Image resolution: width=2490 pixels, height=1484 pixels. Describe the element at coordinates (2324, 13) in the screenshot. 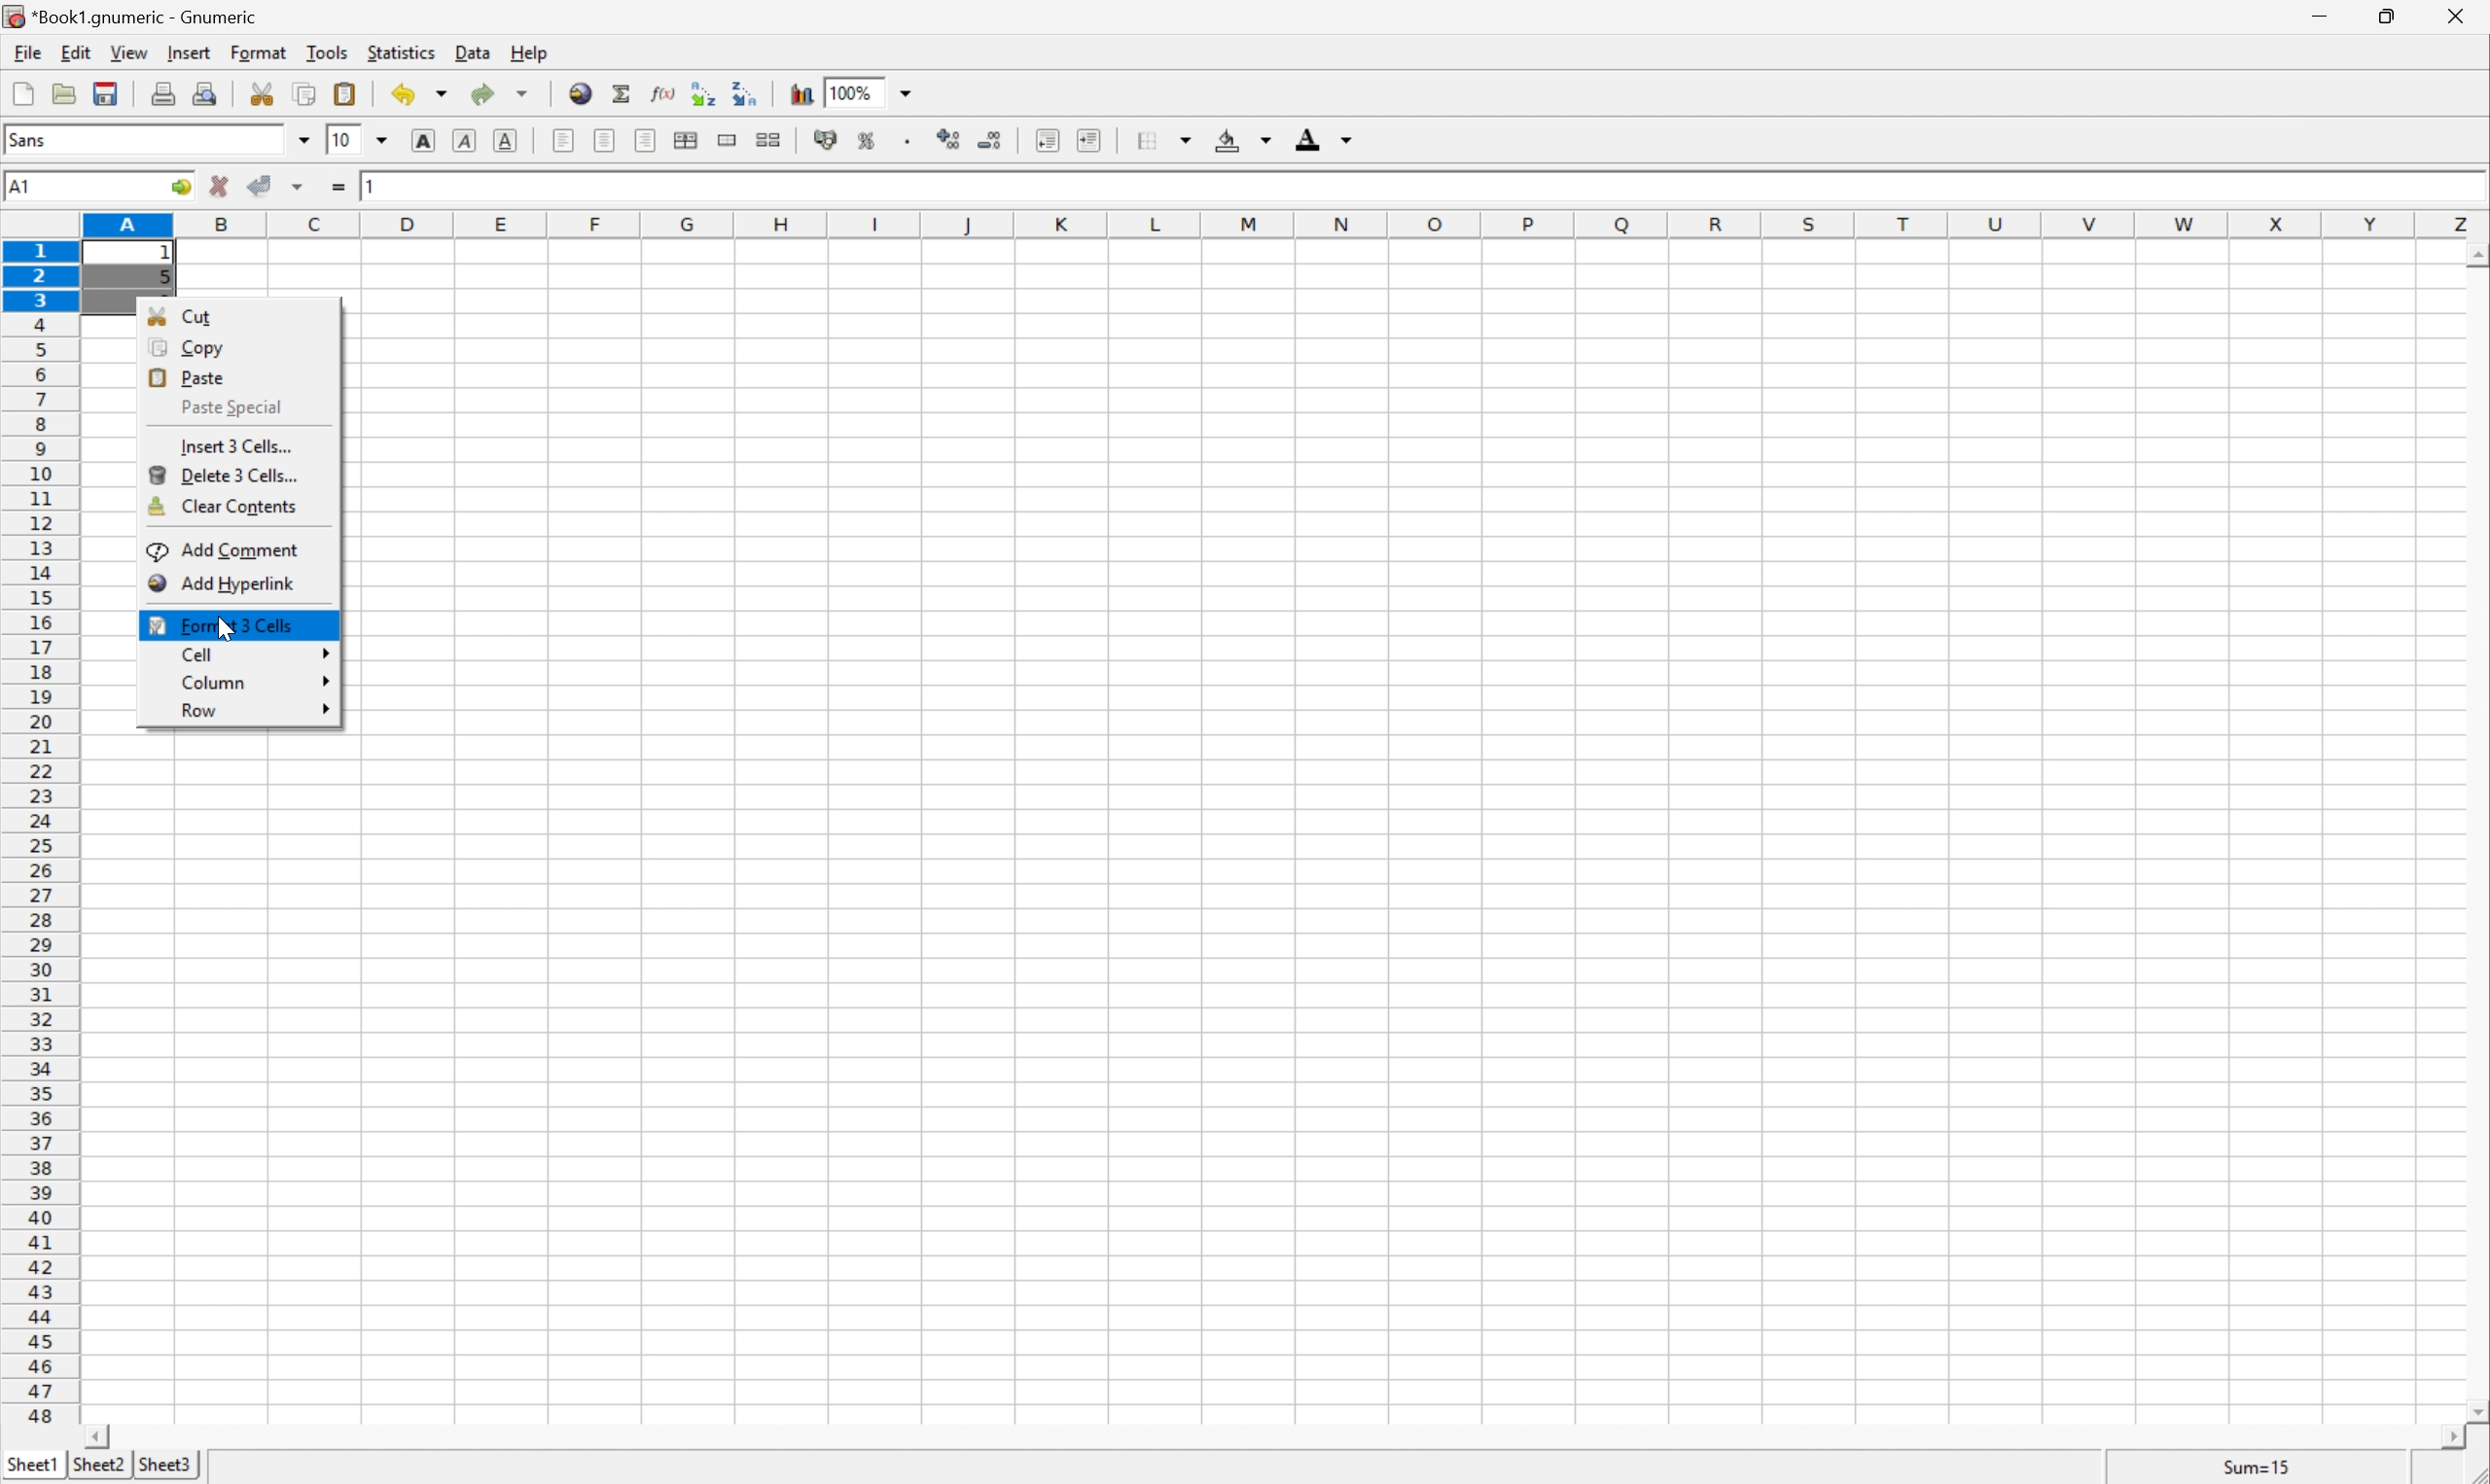

I see `minimize` at that location.